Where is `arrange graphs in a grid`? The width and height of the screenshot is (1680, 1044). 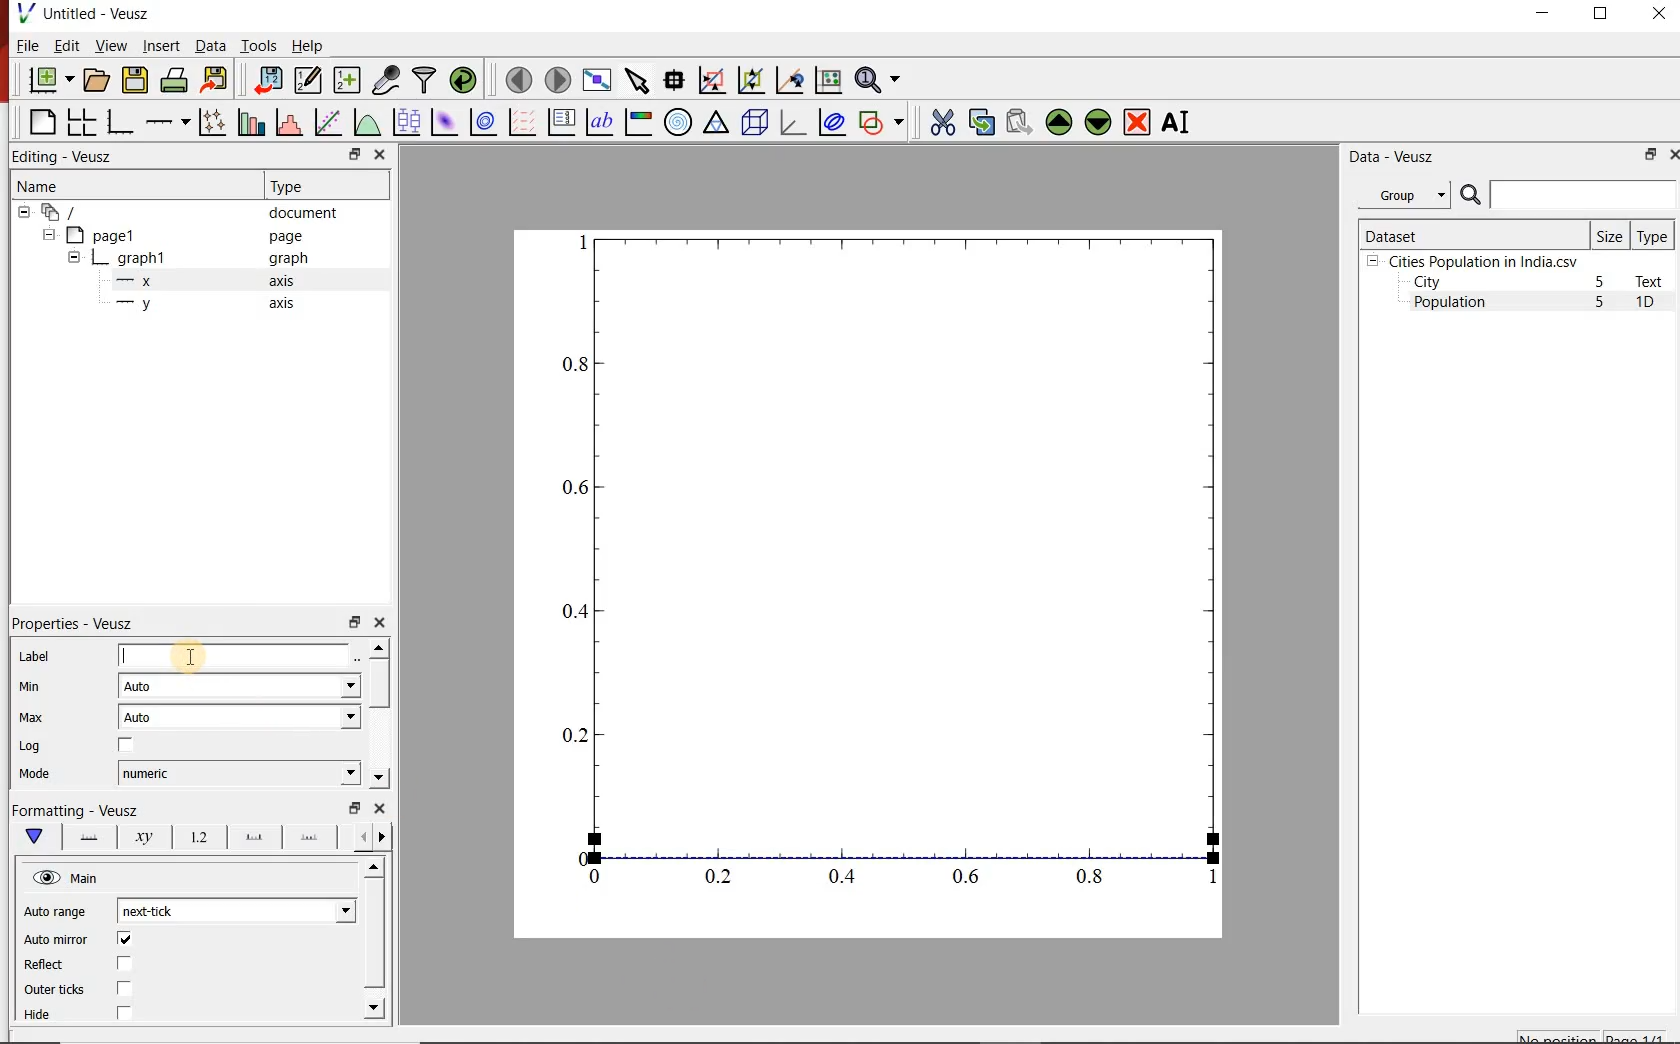
arrange graphs in a grid is located at coordinates (81, 122).